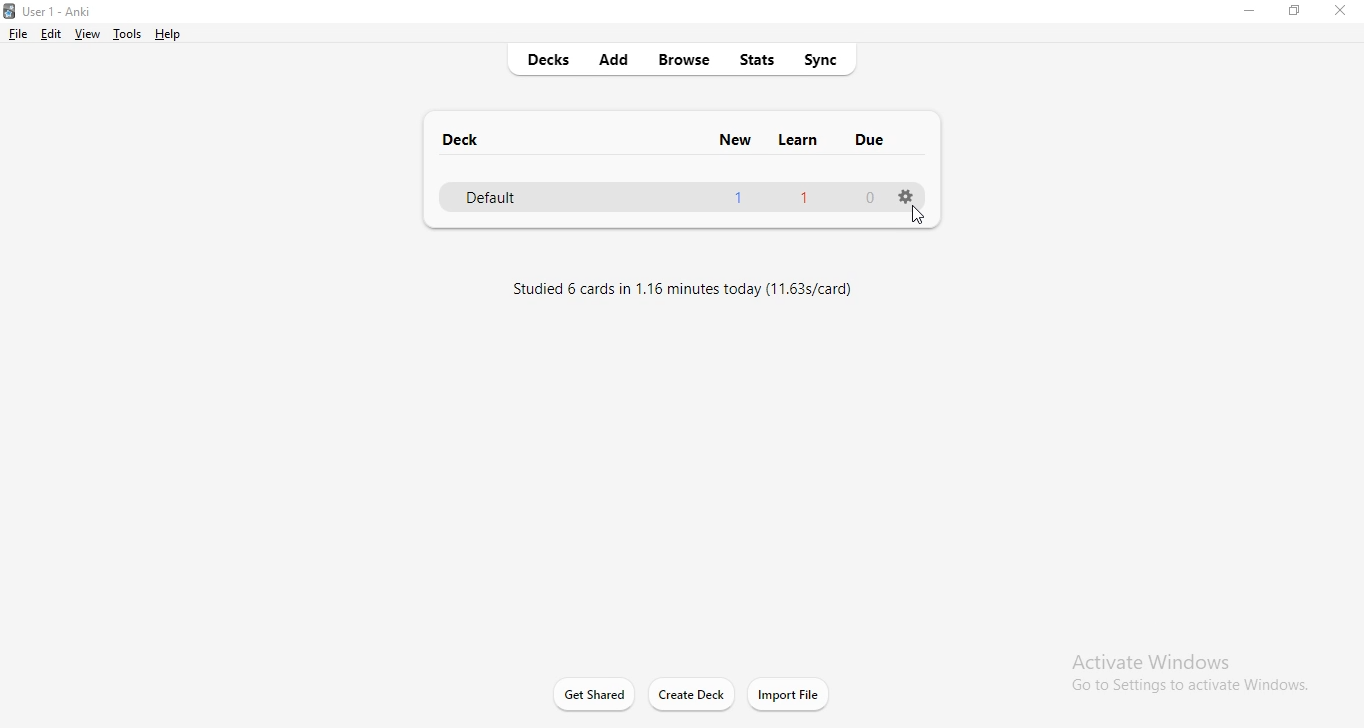  Describe the element at coordinates (621, 56) in the screenshot. I see `add` at that location.